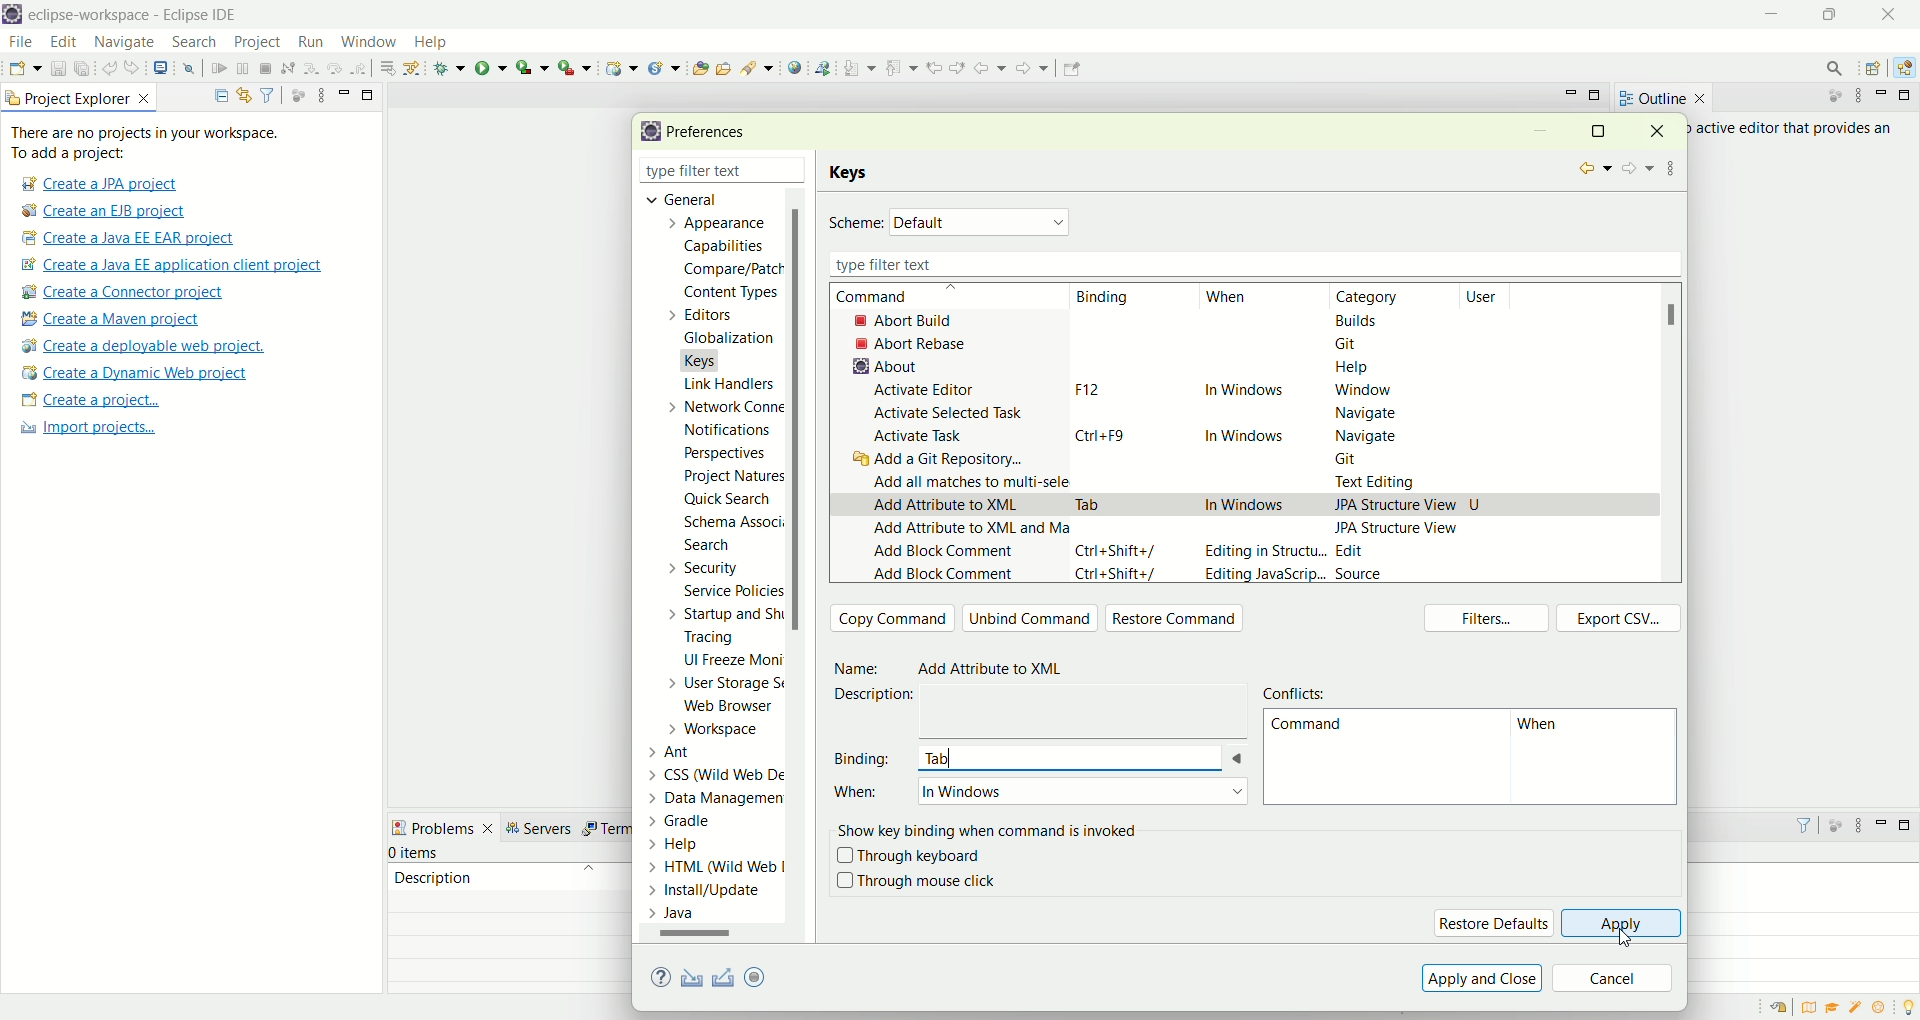 This screenshot has height=1020, width=1920. Describe the element at coordinates (1400, 527) in the screenshot. I see `JPA structure view` at that location.